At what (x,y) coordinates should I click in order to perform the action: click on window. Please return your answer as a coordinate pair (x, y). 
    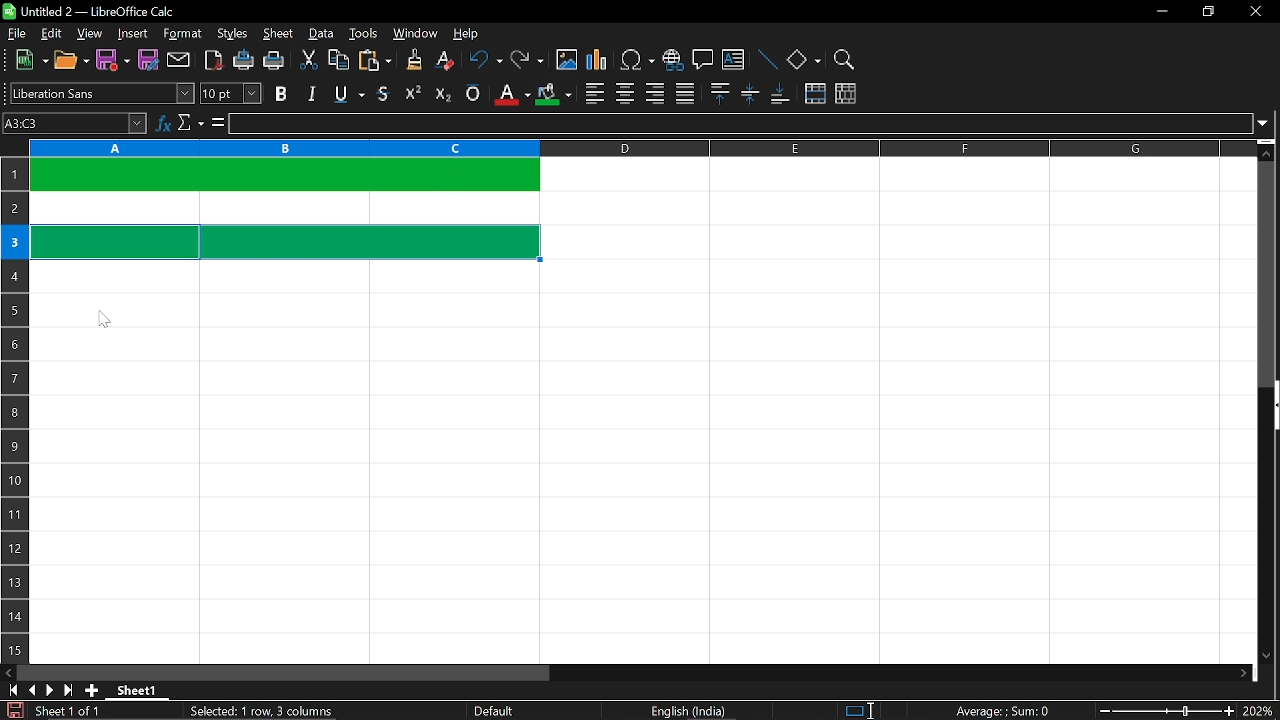
    Looking at the image, I should click on (415, 34).